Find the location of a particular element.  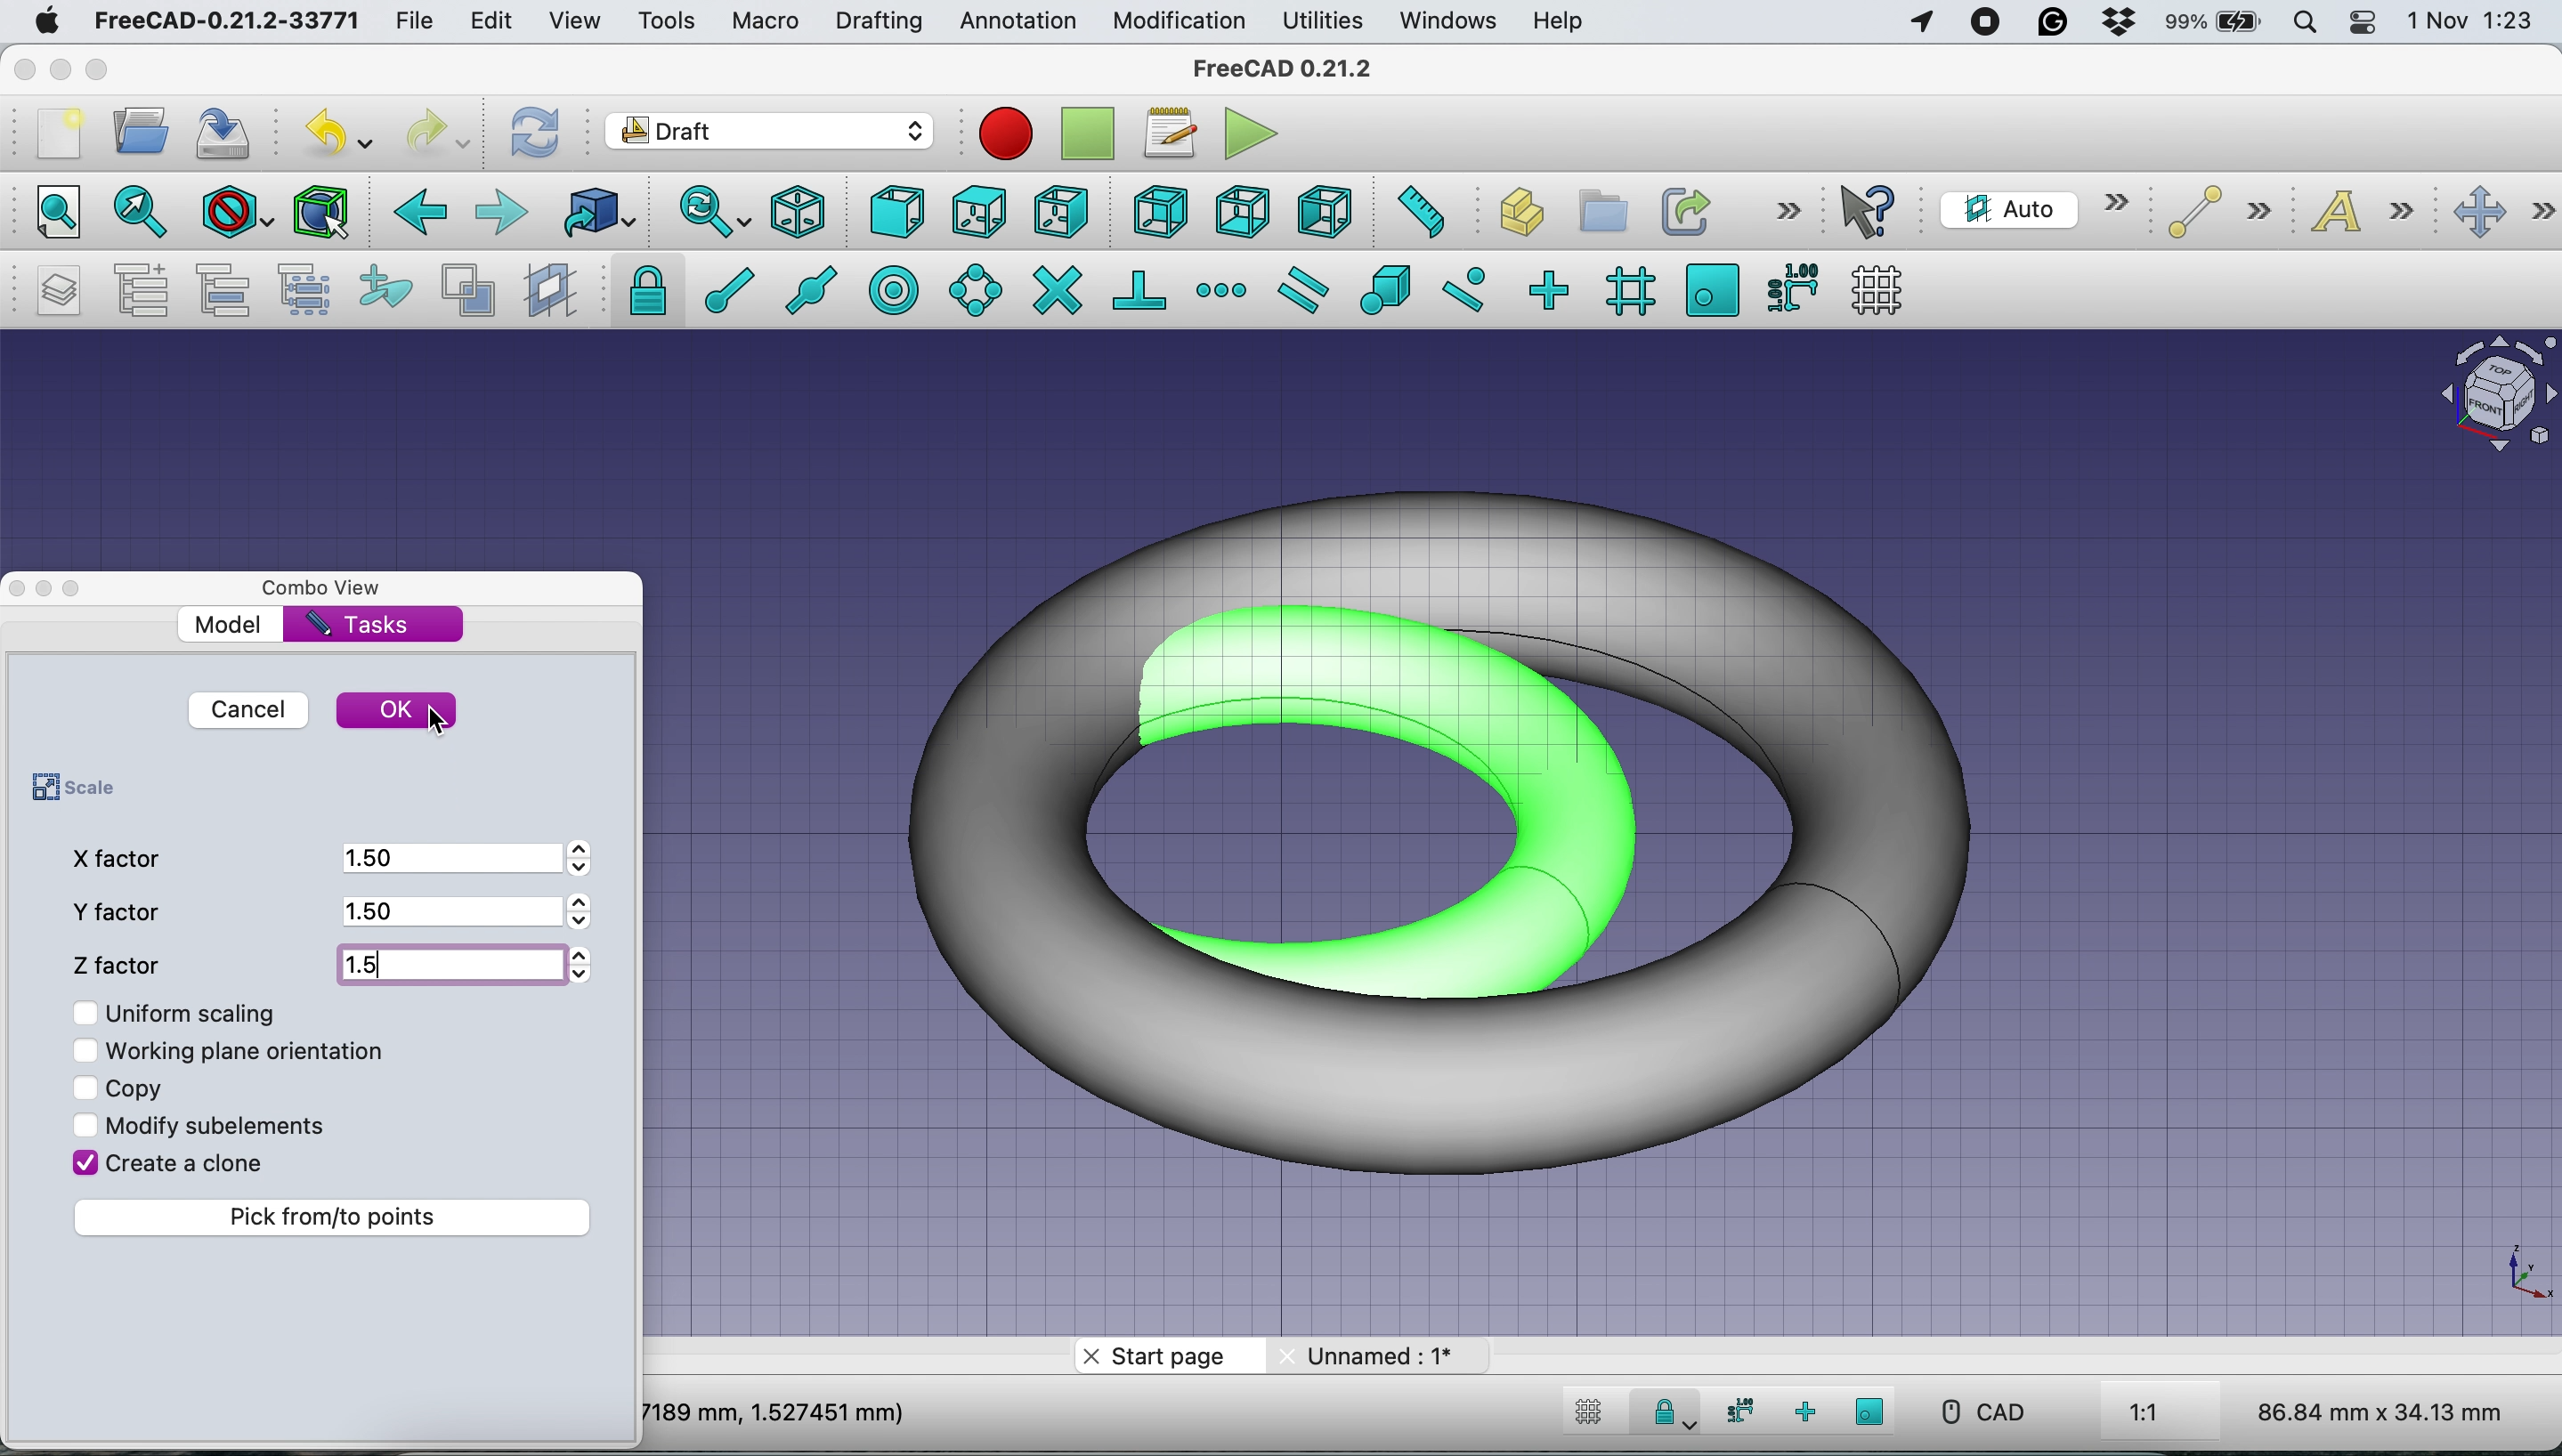

snap endpoint is located at coordinates (724, 288).